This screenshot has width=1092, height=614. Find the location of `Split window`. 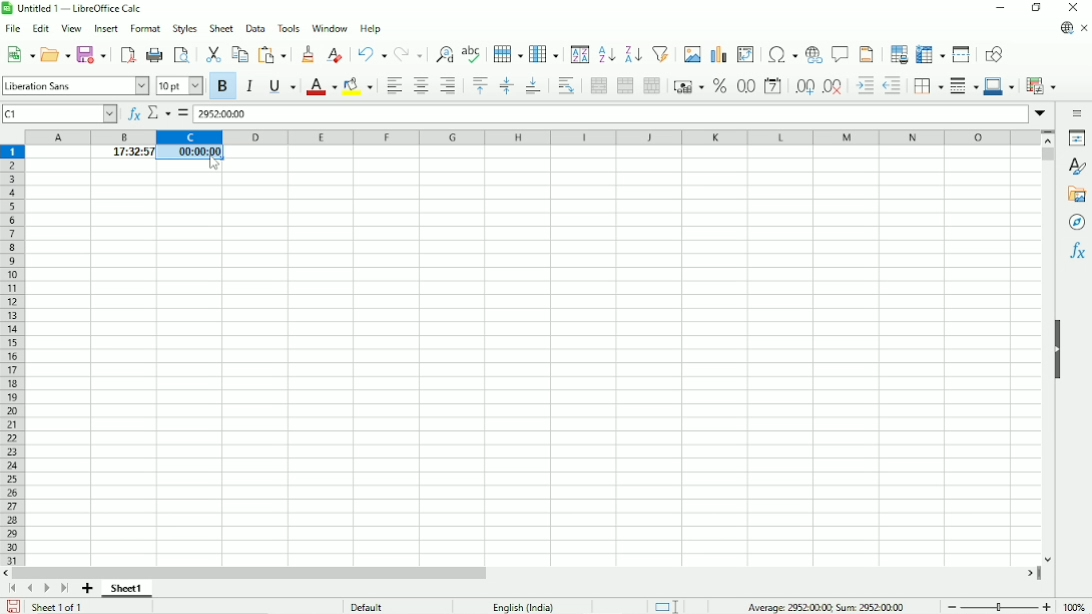

Split window is located at coordinates (962, 54).